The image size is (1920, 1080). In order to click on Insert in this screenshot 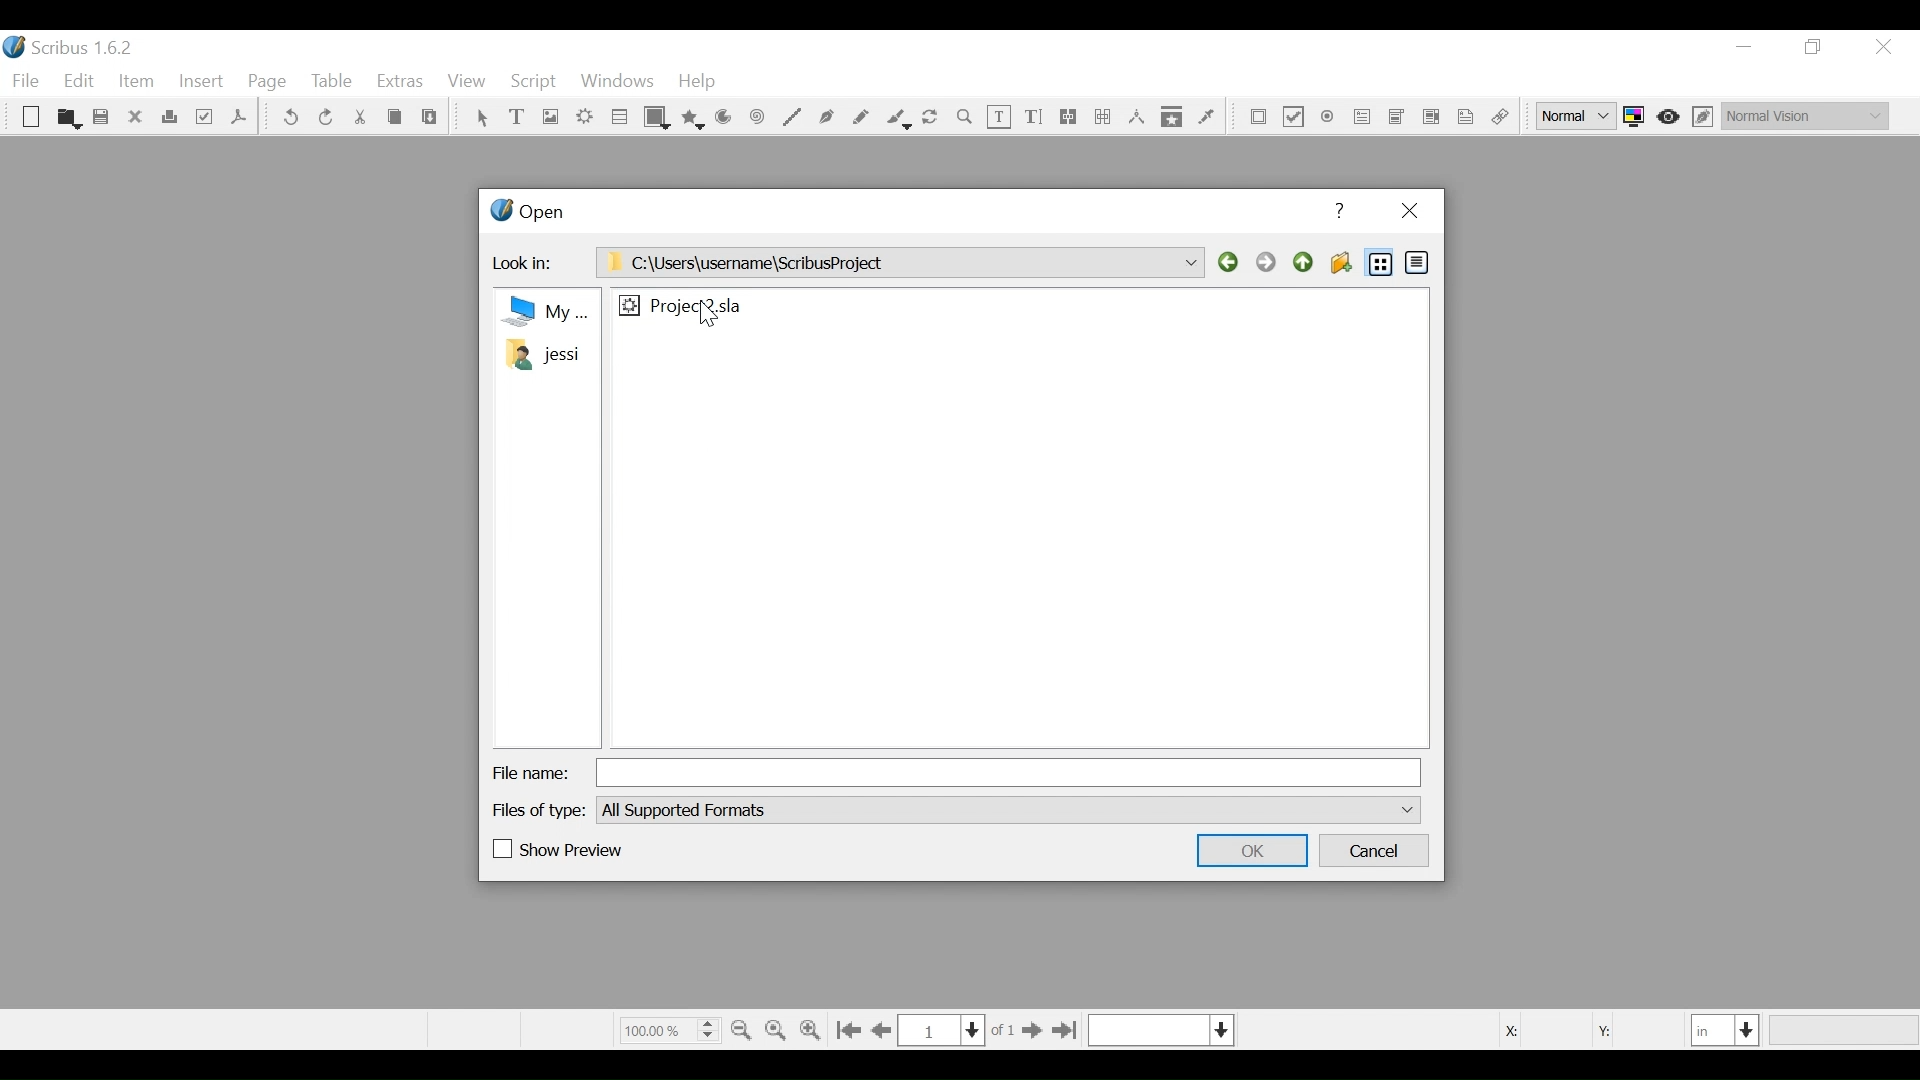, I will do `click(202, 85)`.